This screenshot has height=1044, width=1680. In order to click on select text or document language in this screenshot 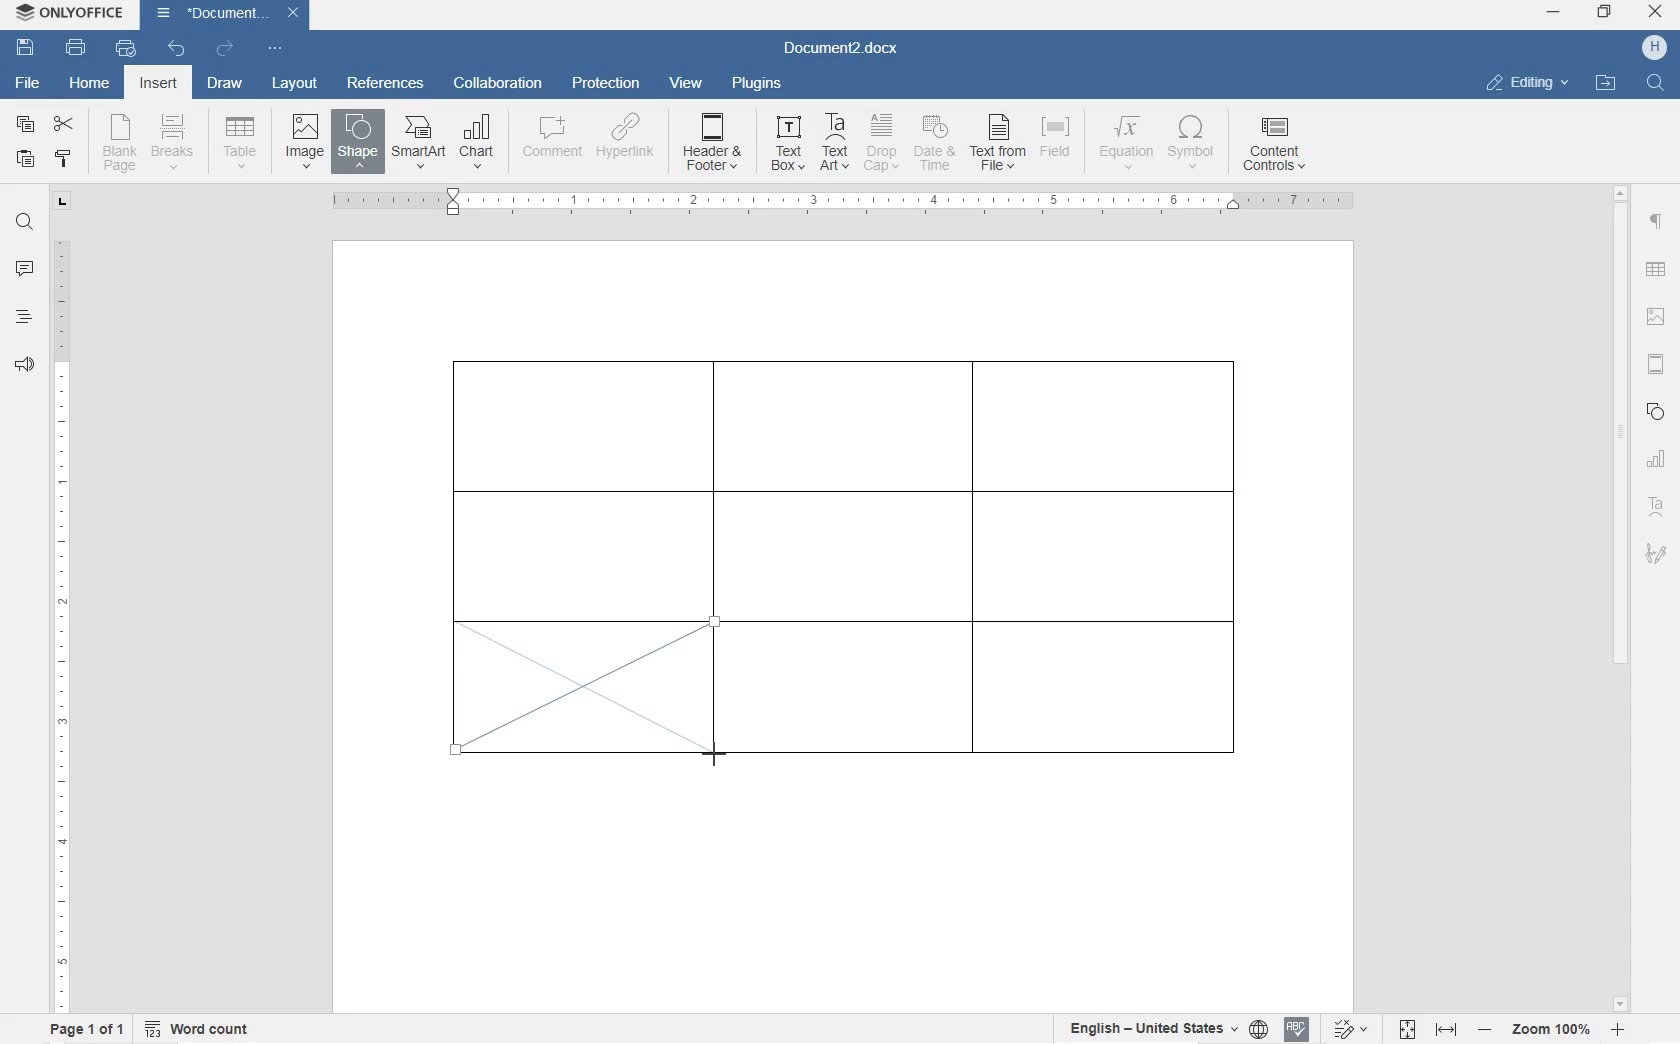, I will do `click(1165, 1031)`.